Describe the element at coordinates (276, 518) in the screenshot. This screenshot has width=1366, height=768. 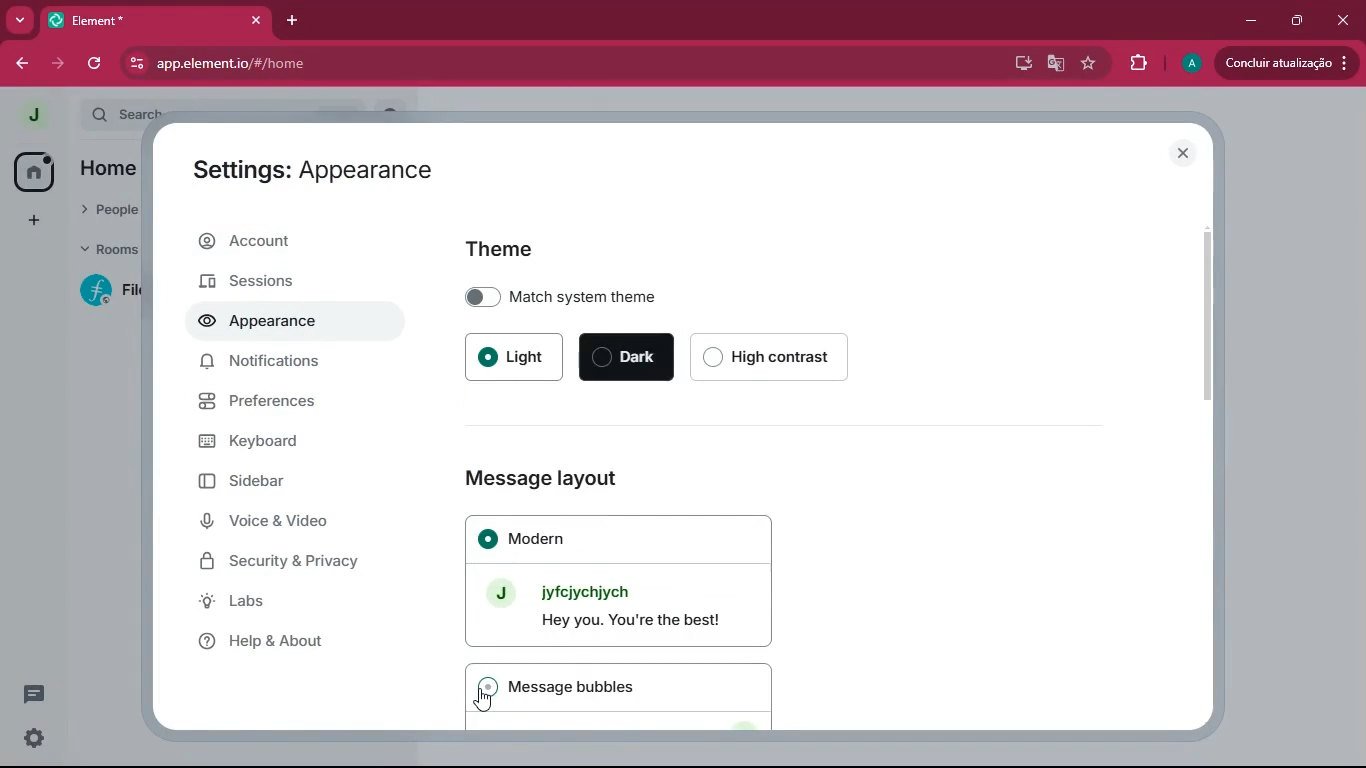
I see `Voice & Video` at that location.